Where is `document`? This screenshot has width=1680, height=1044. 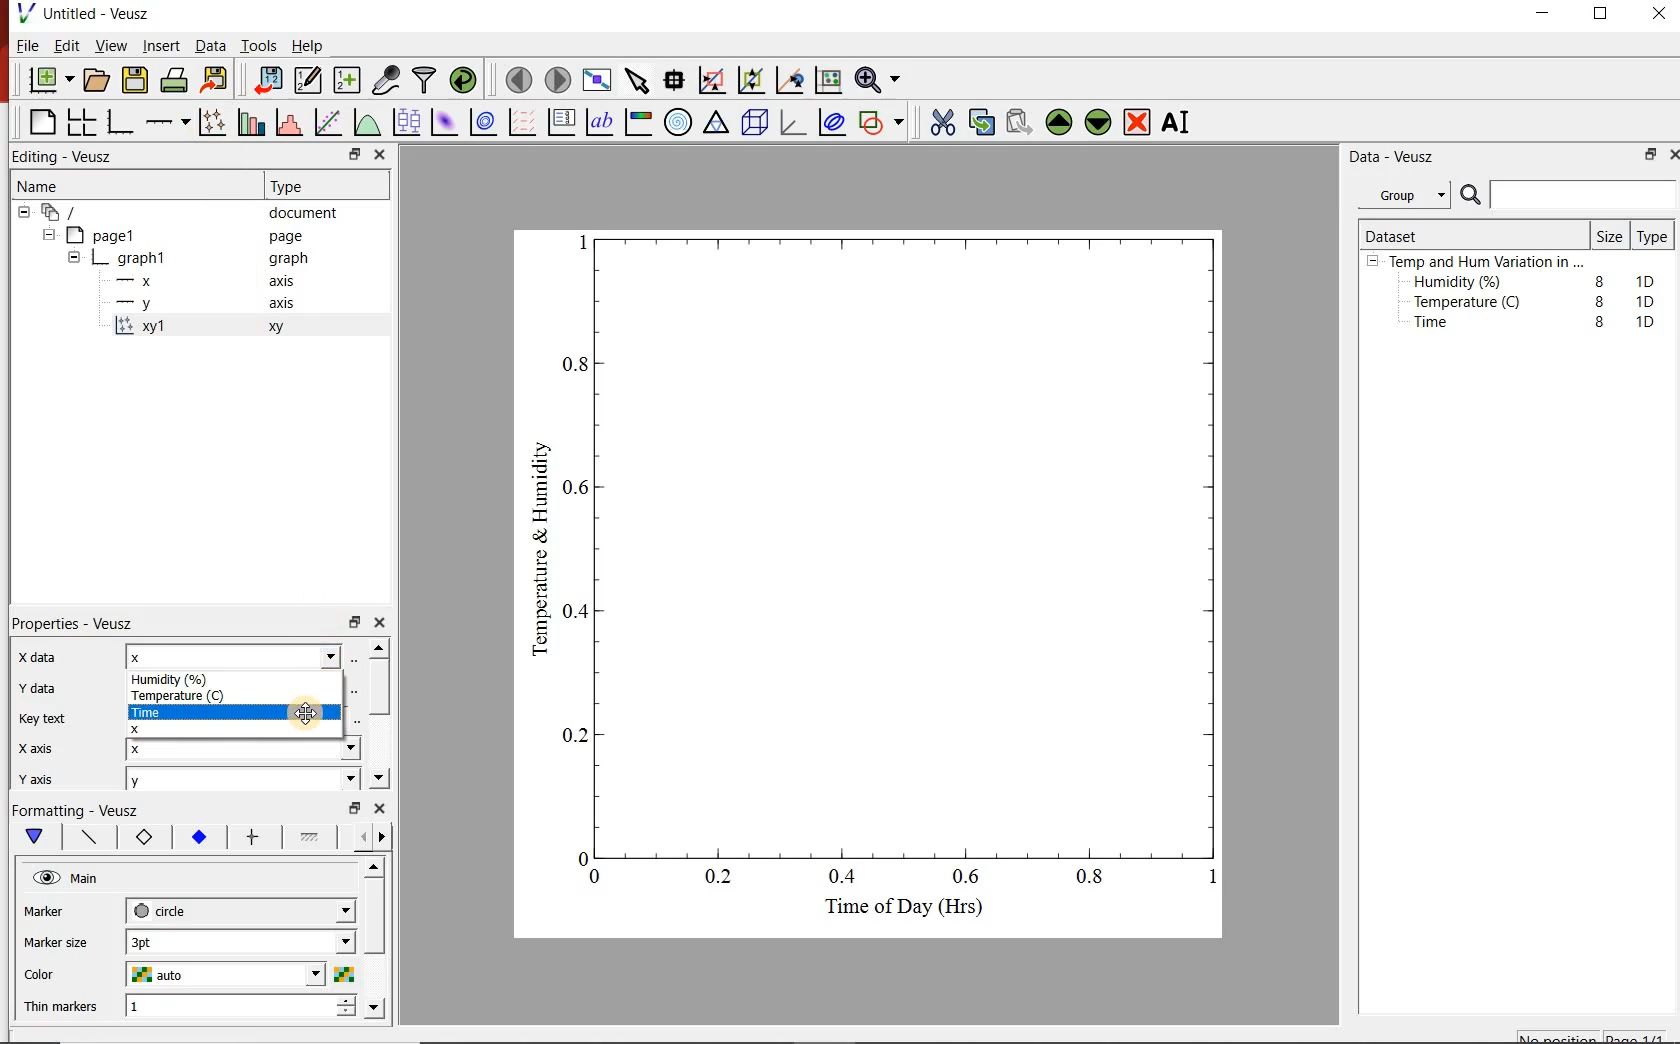
document is located at coordinates (310, 213).